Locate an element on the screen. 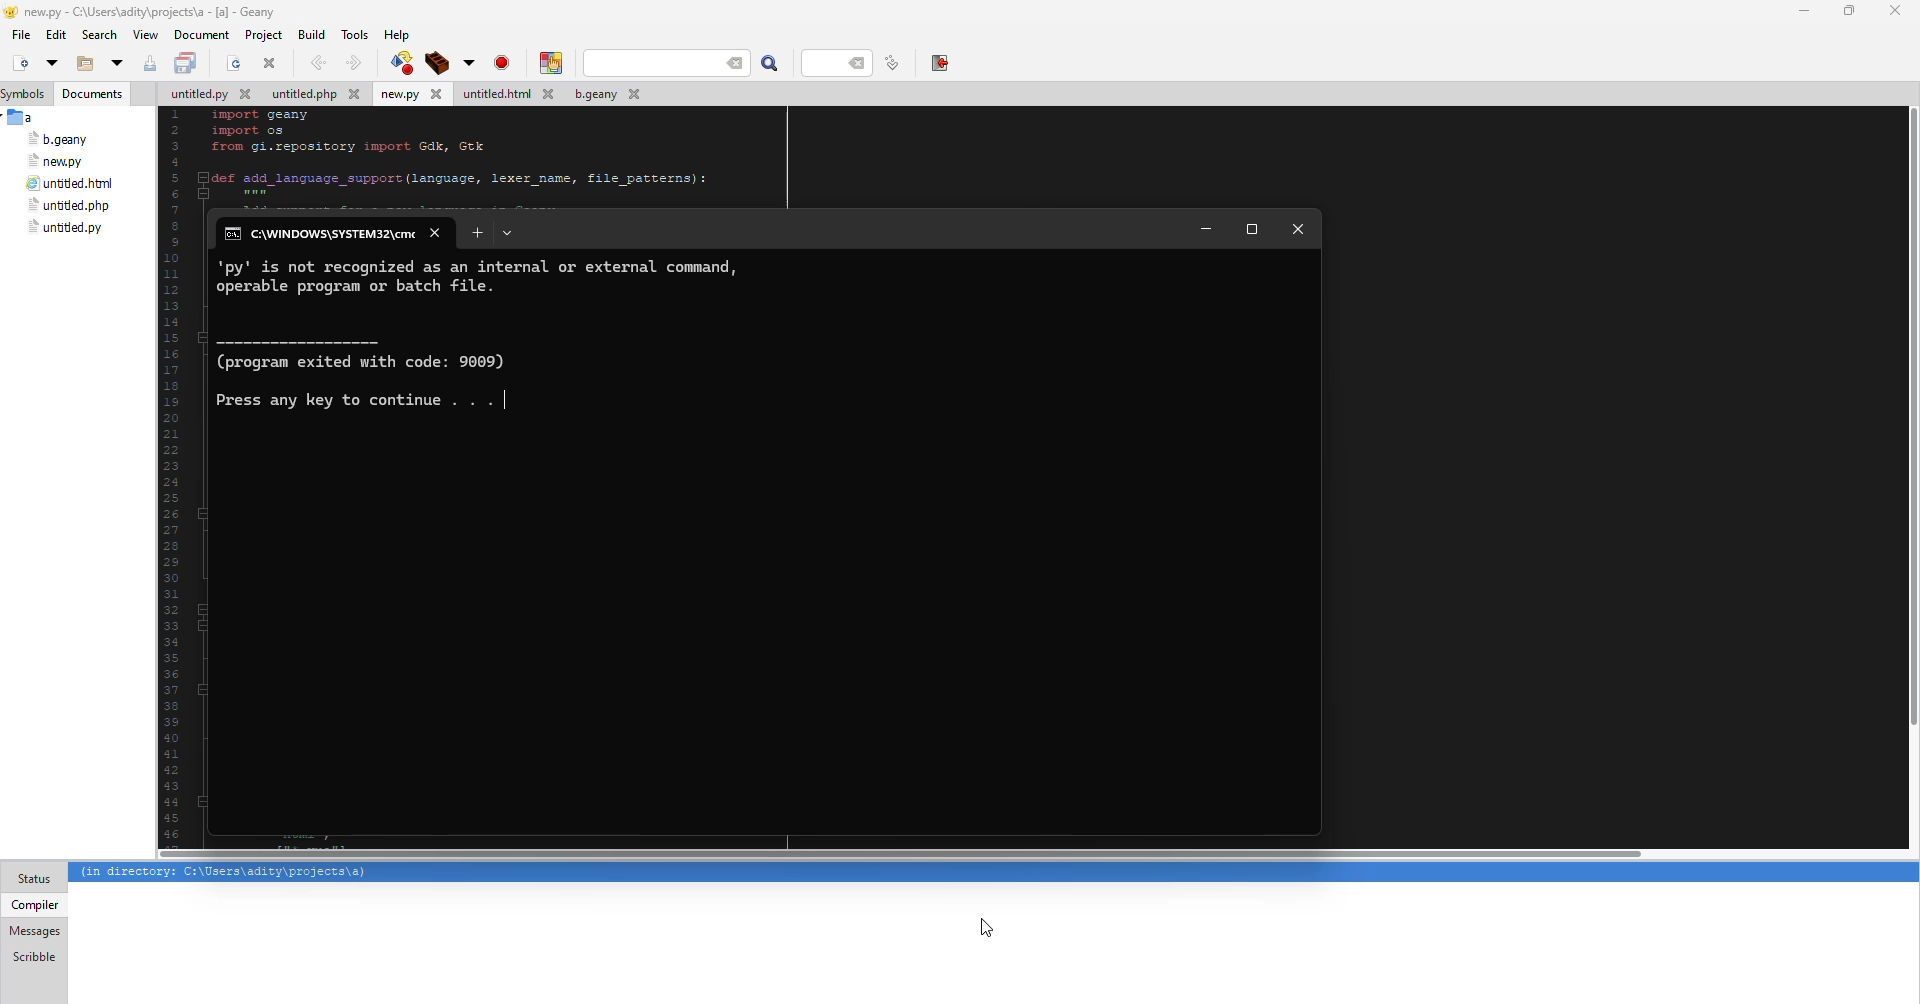 The image size is (1920, 1004). file is located at coordinates (317, 94).